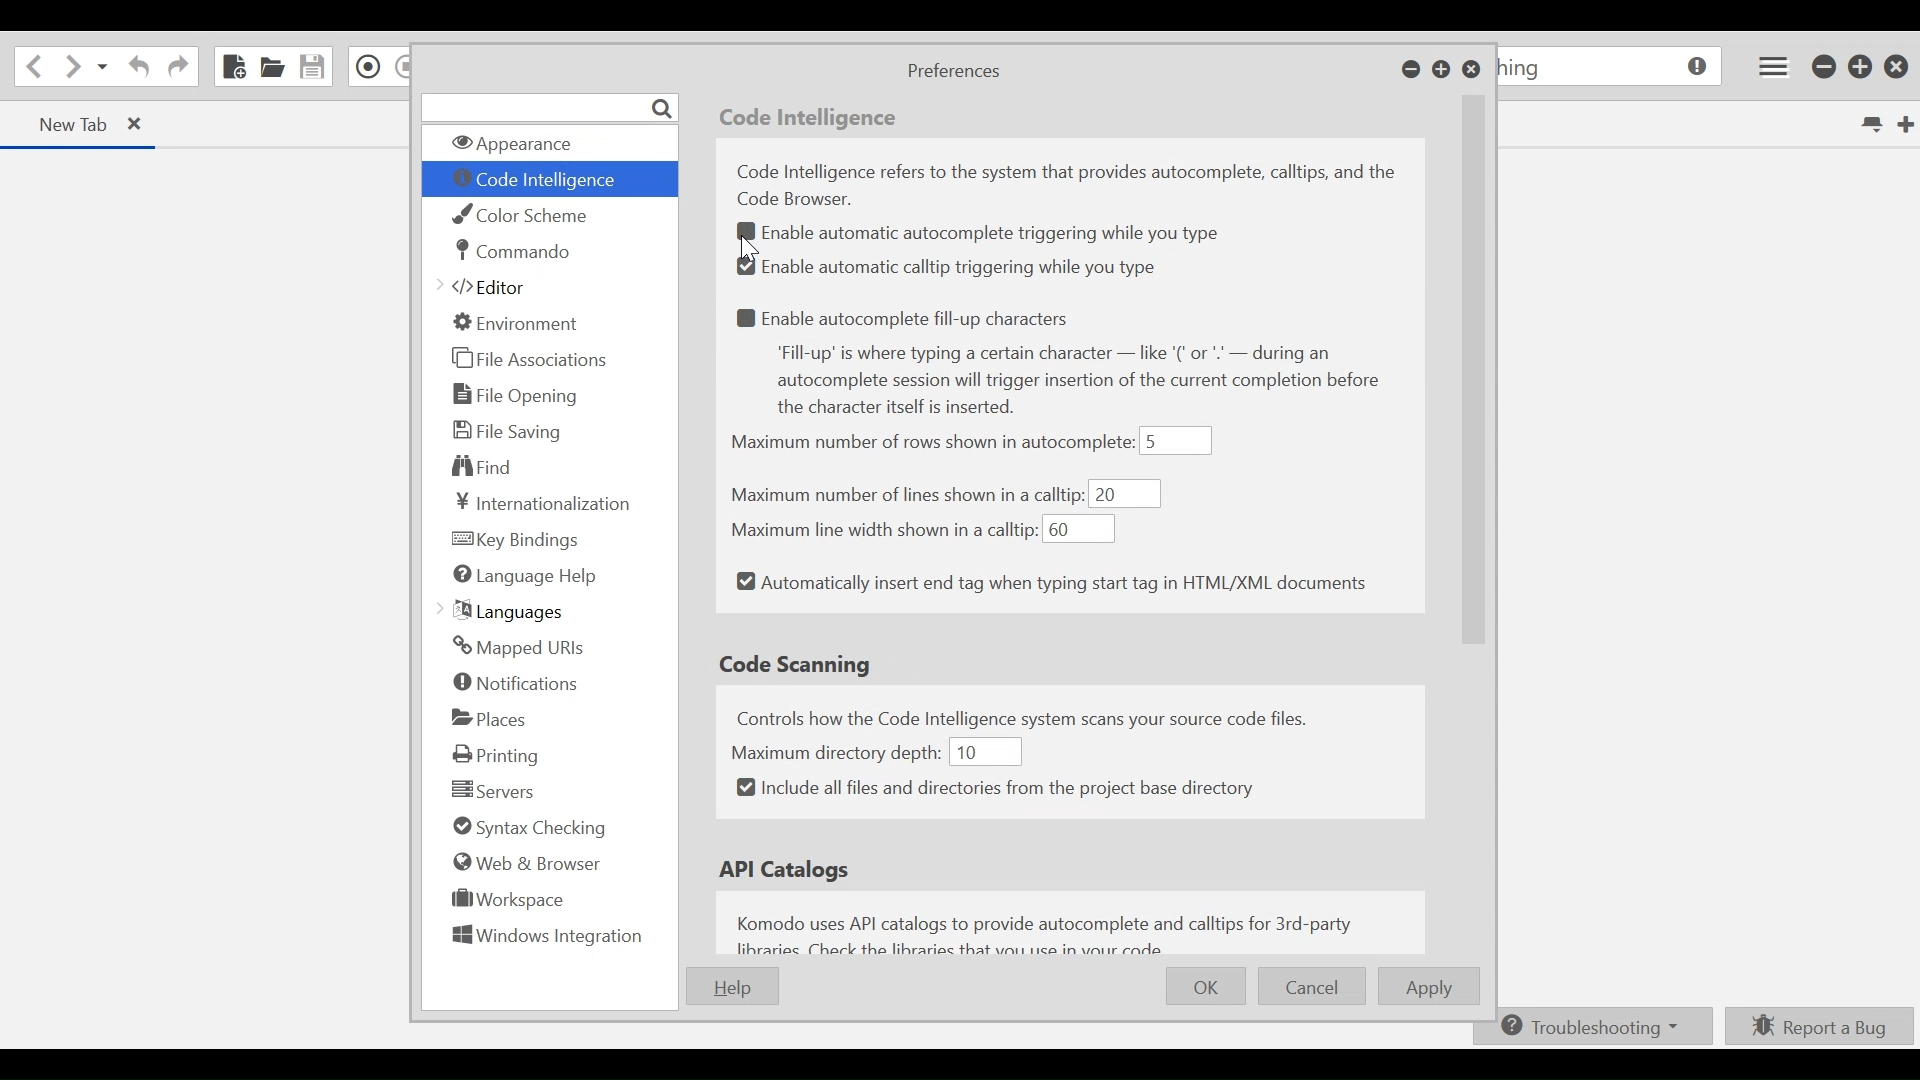  I want to click on Commando, so click(513, 251).